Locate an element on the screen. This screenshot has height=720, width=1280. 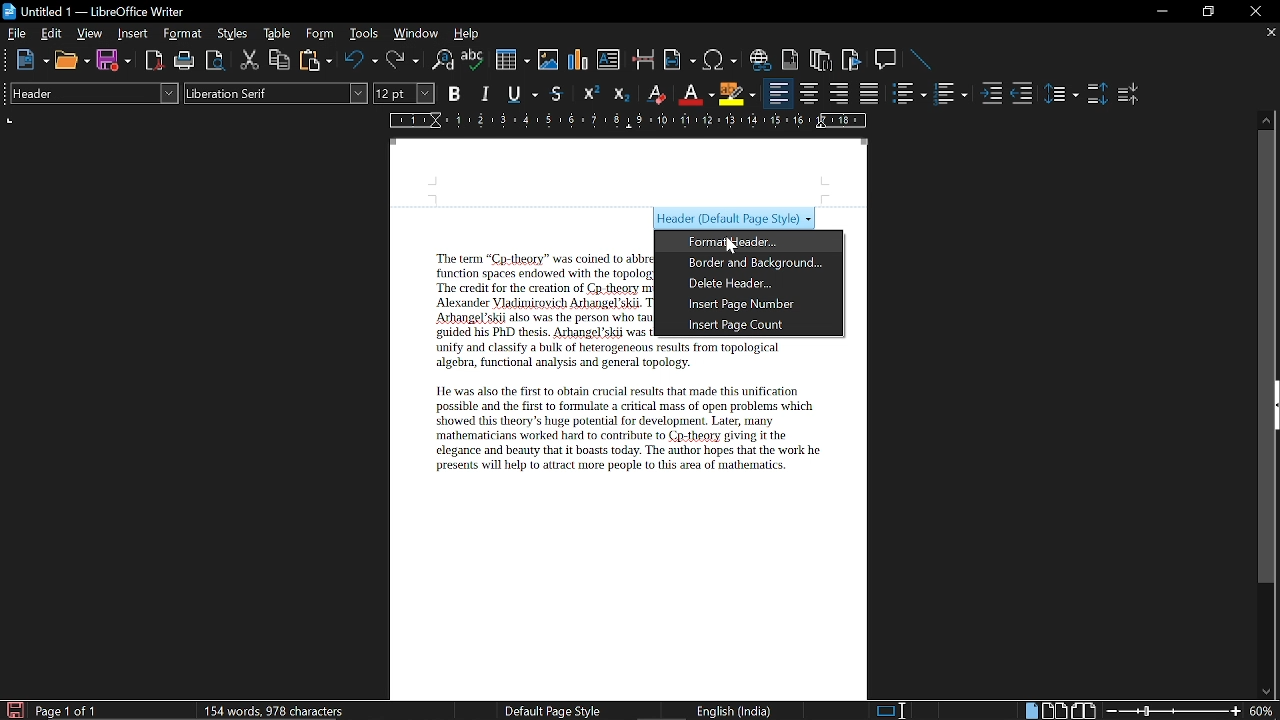
Close is located at coordinates (1254, 12).